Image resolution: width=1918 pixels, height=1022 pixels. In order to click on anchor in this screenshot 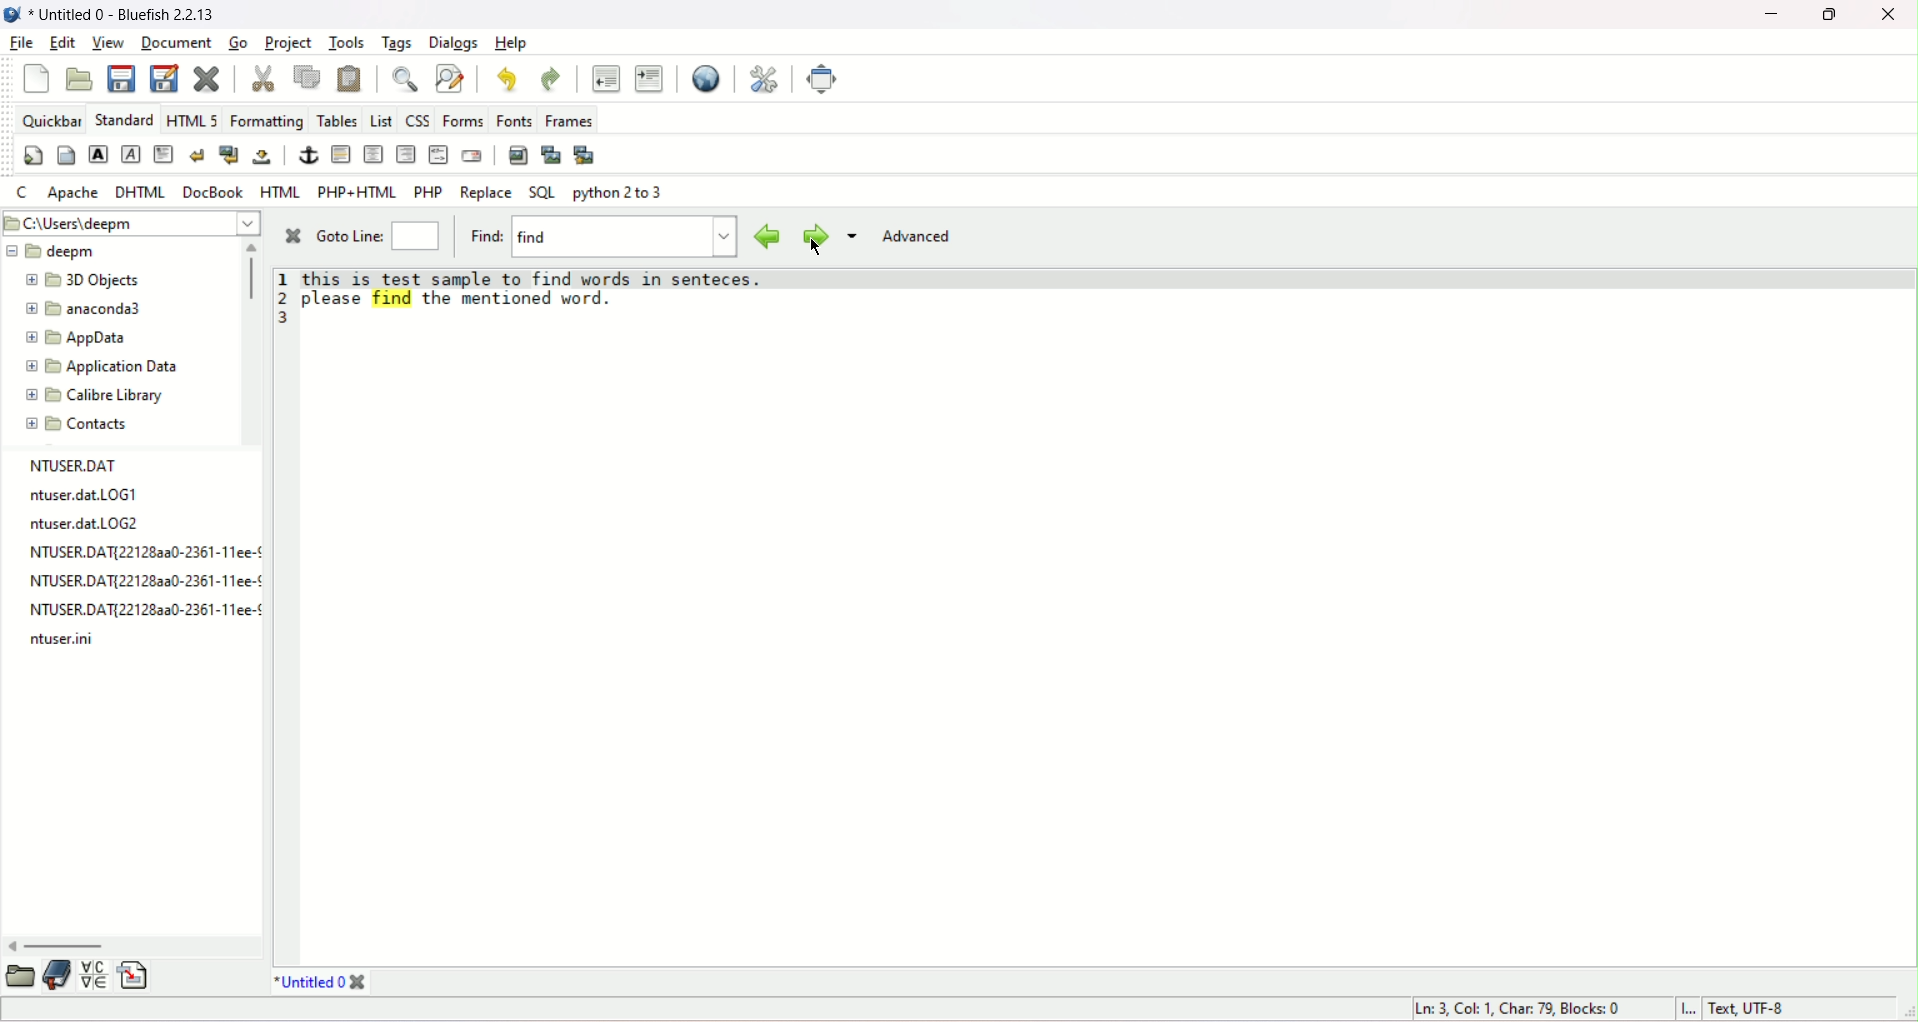, I will do `click(308, 154)`.